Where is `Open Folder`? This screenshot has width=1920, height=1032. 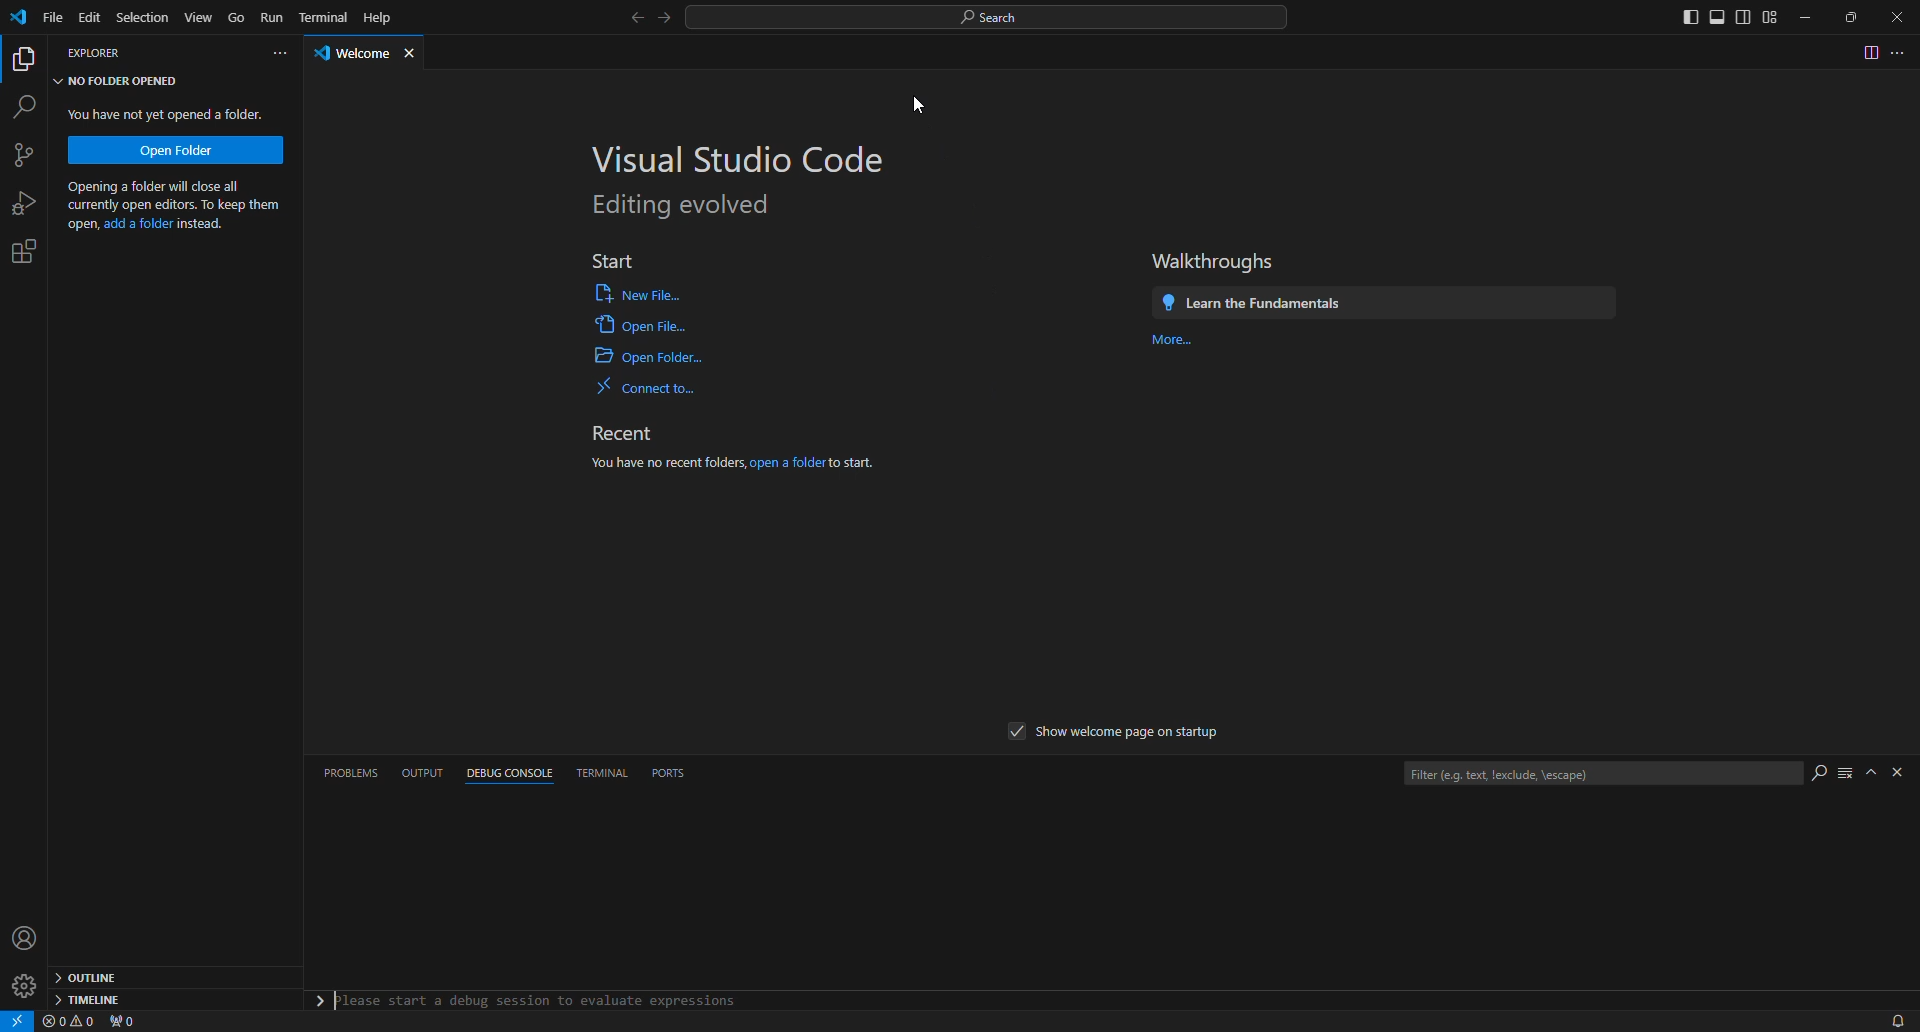
Open Folder is located at coordinates (653, 360).